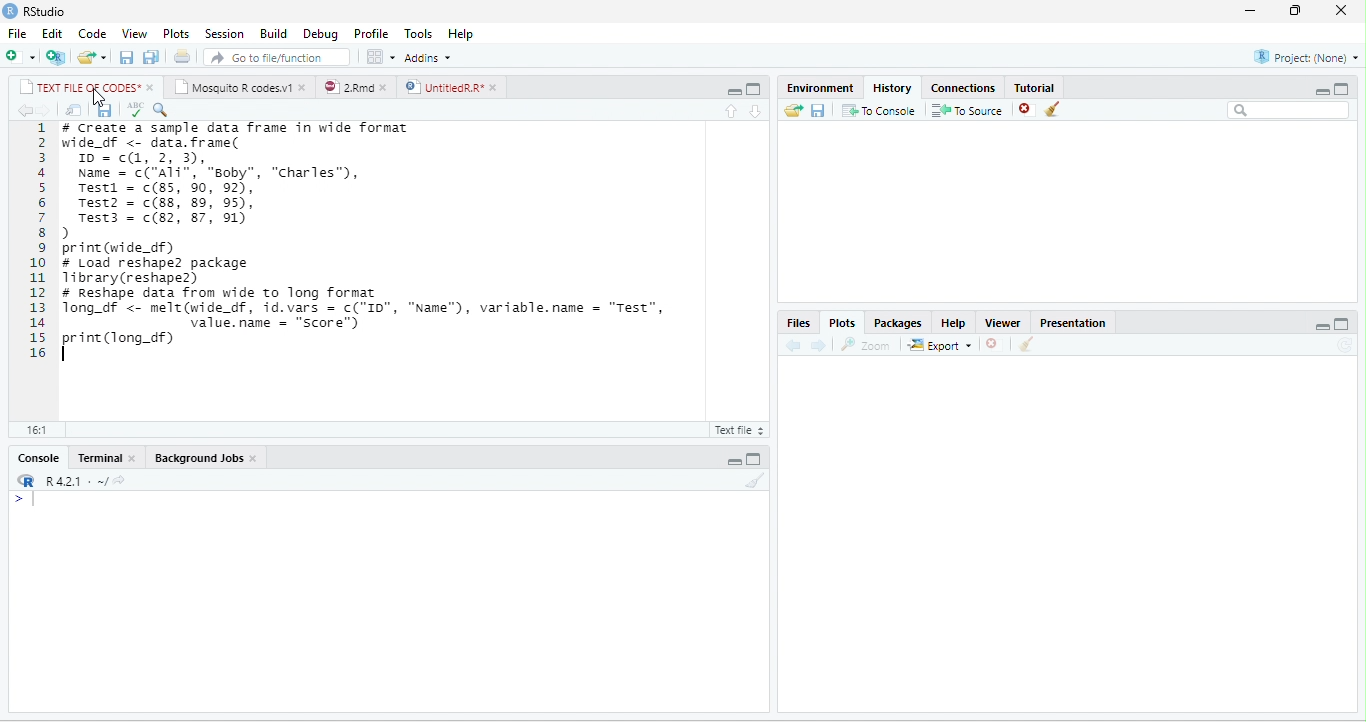  What do you see at coordinates (73, 110) in the screenshot?
I see `open in new window` at bounding box center [73, 110].